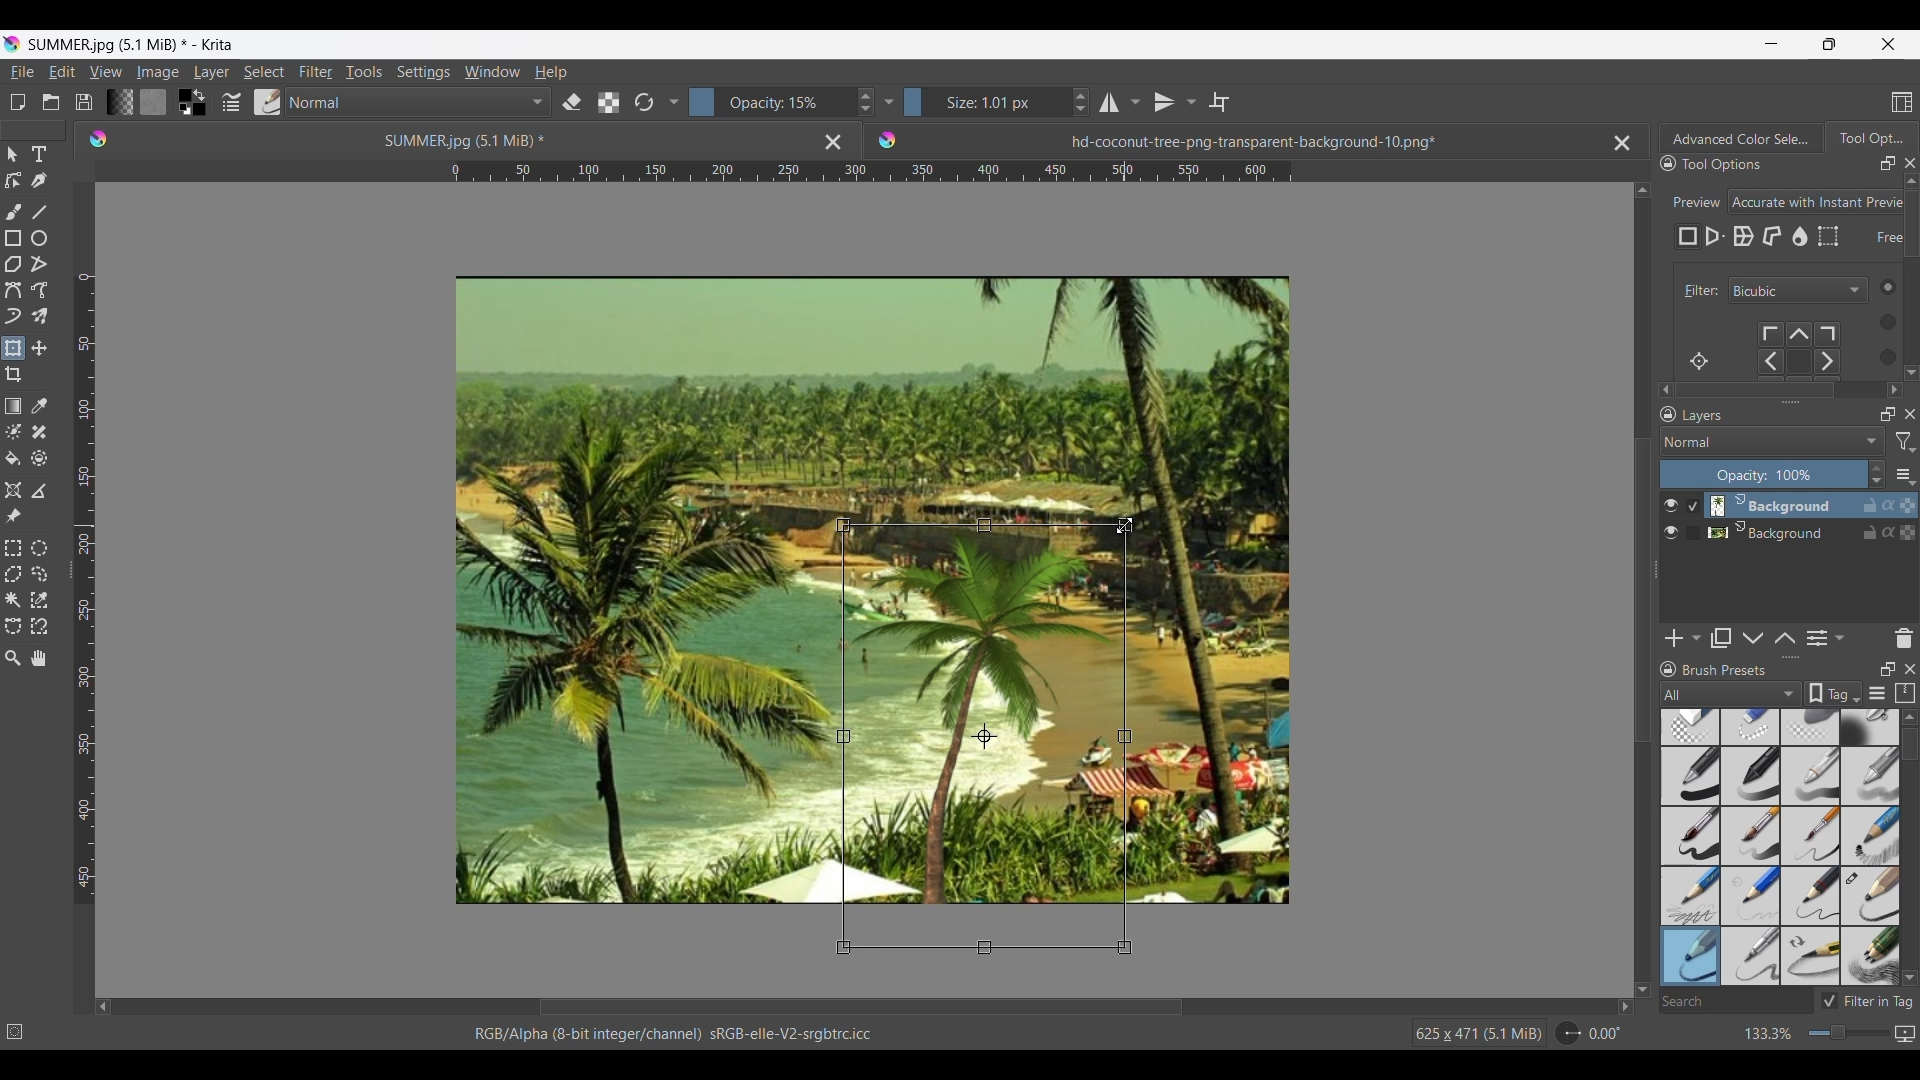  I want to click on Sync, so click(1891, 505).